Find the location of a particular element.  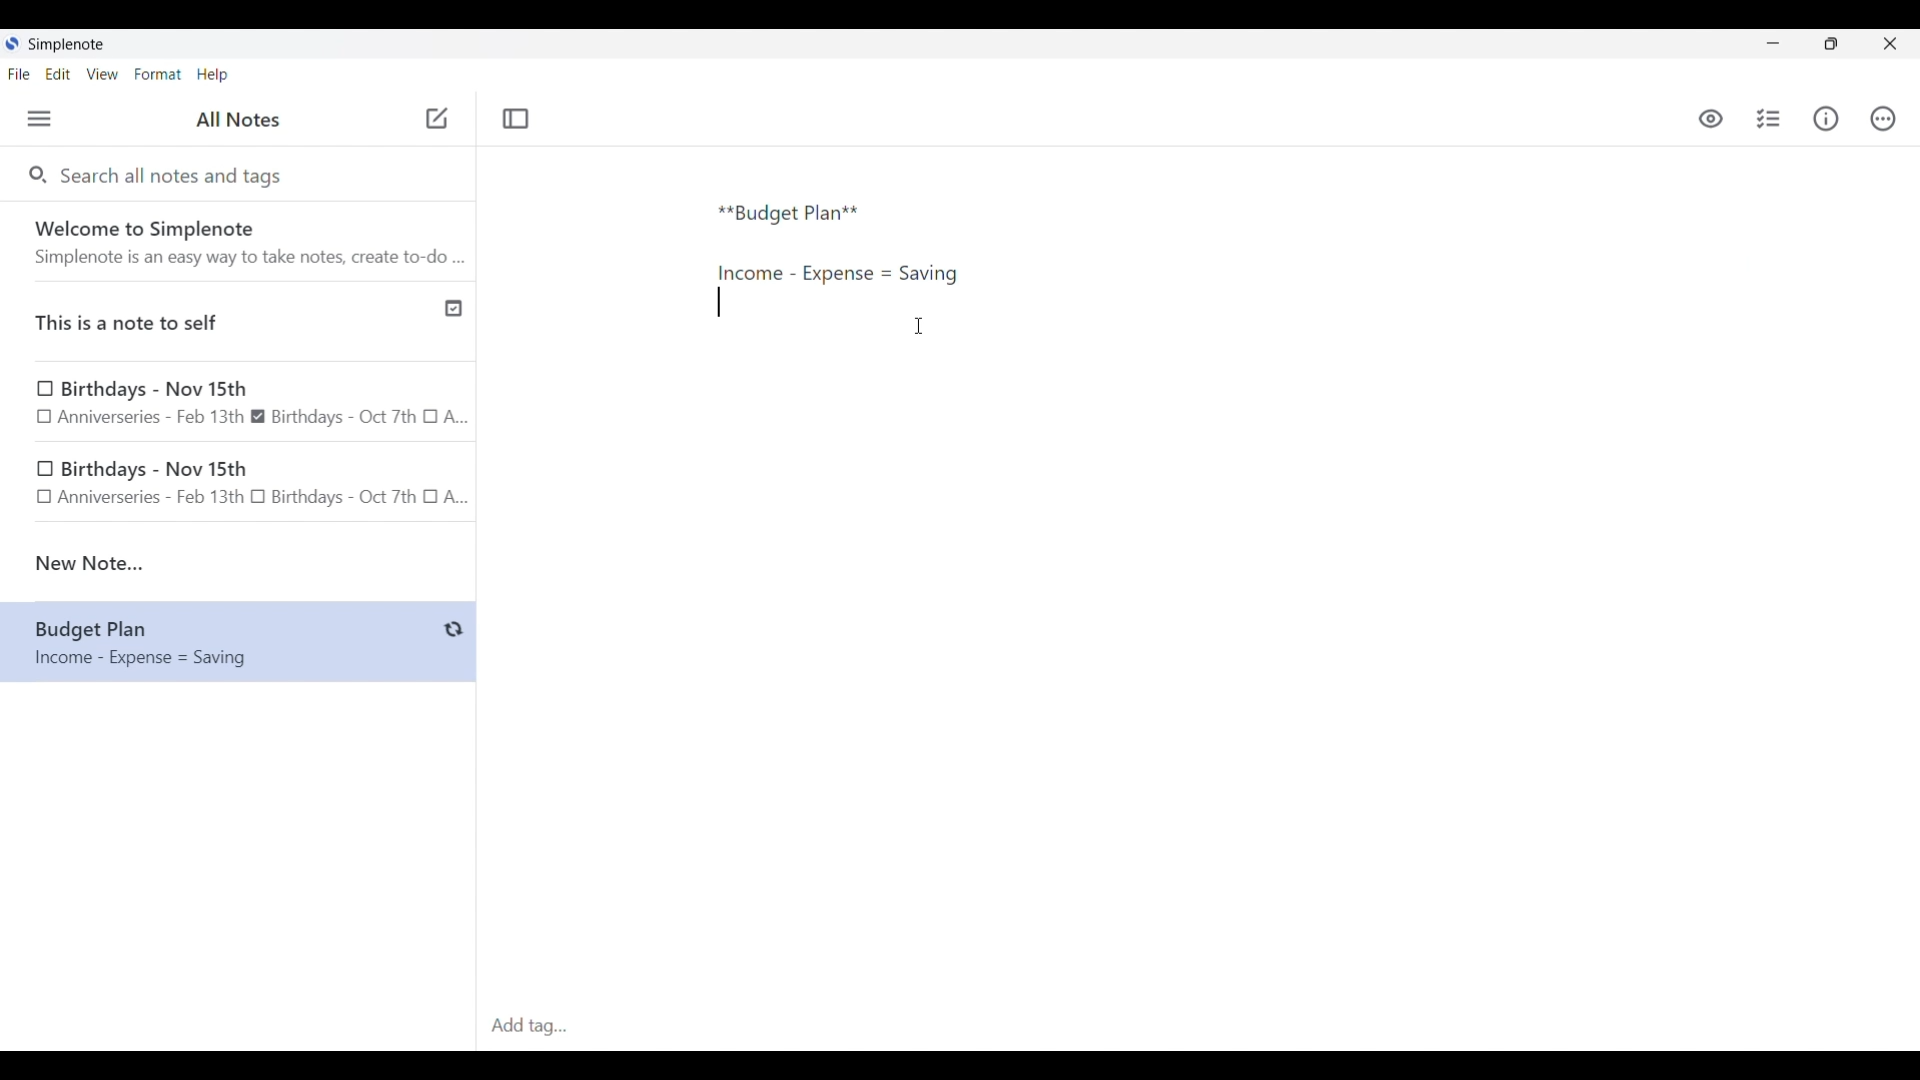

Text line moved down is located at coordinates (719, 302).